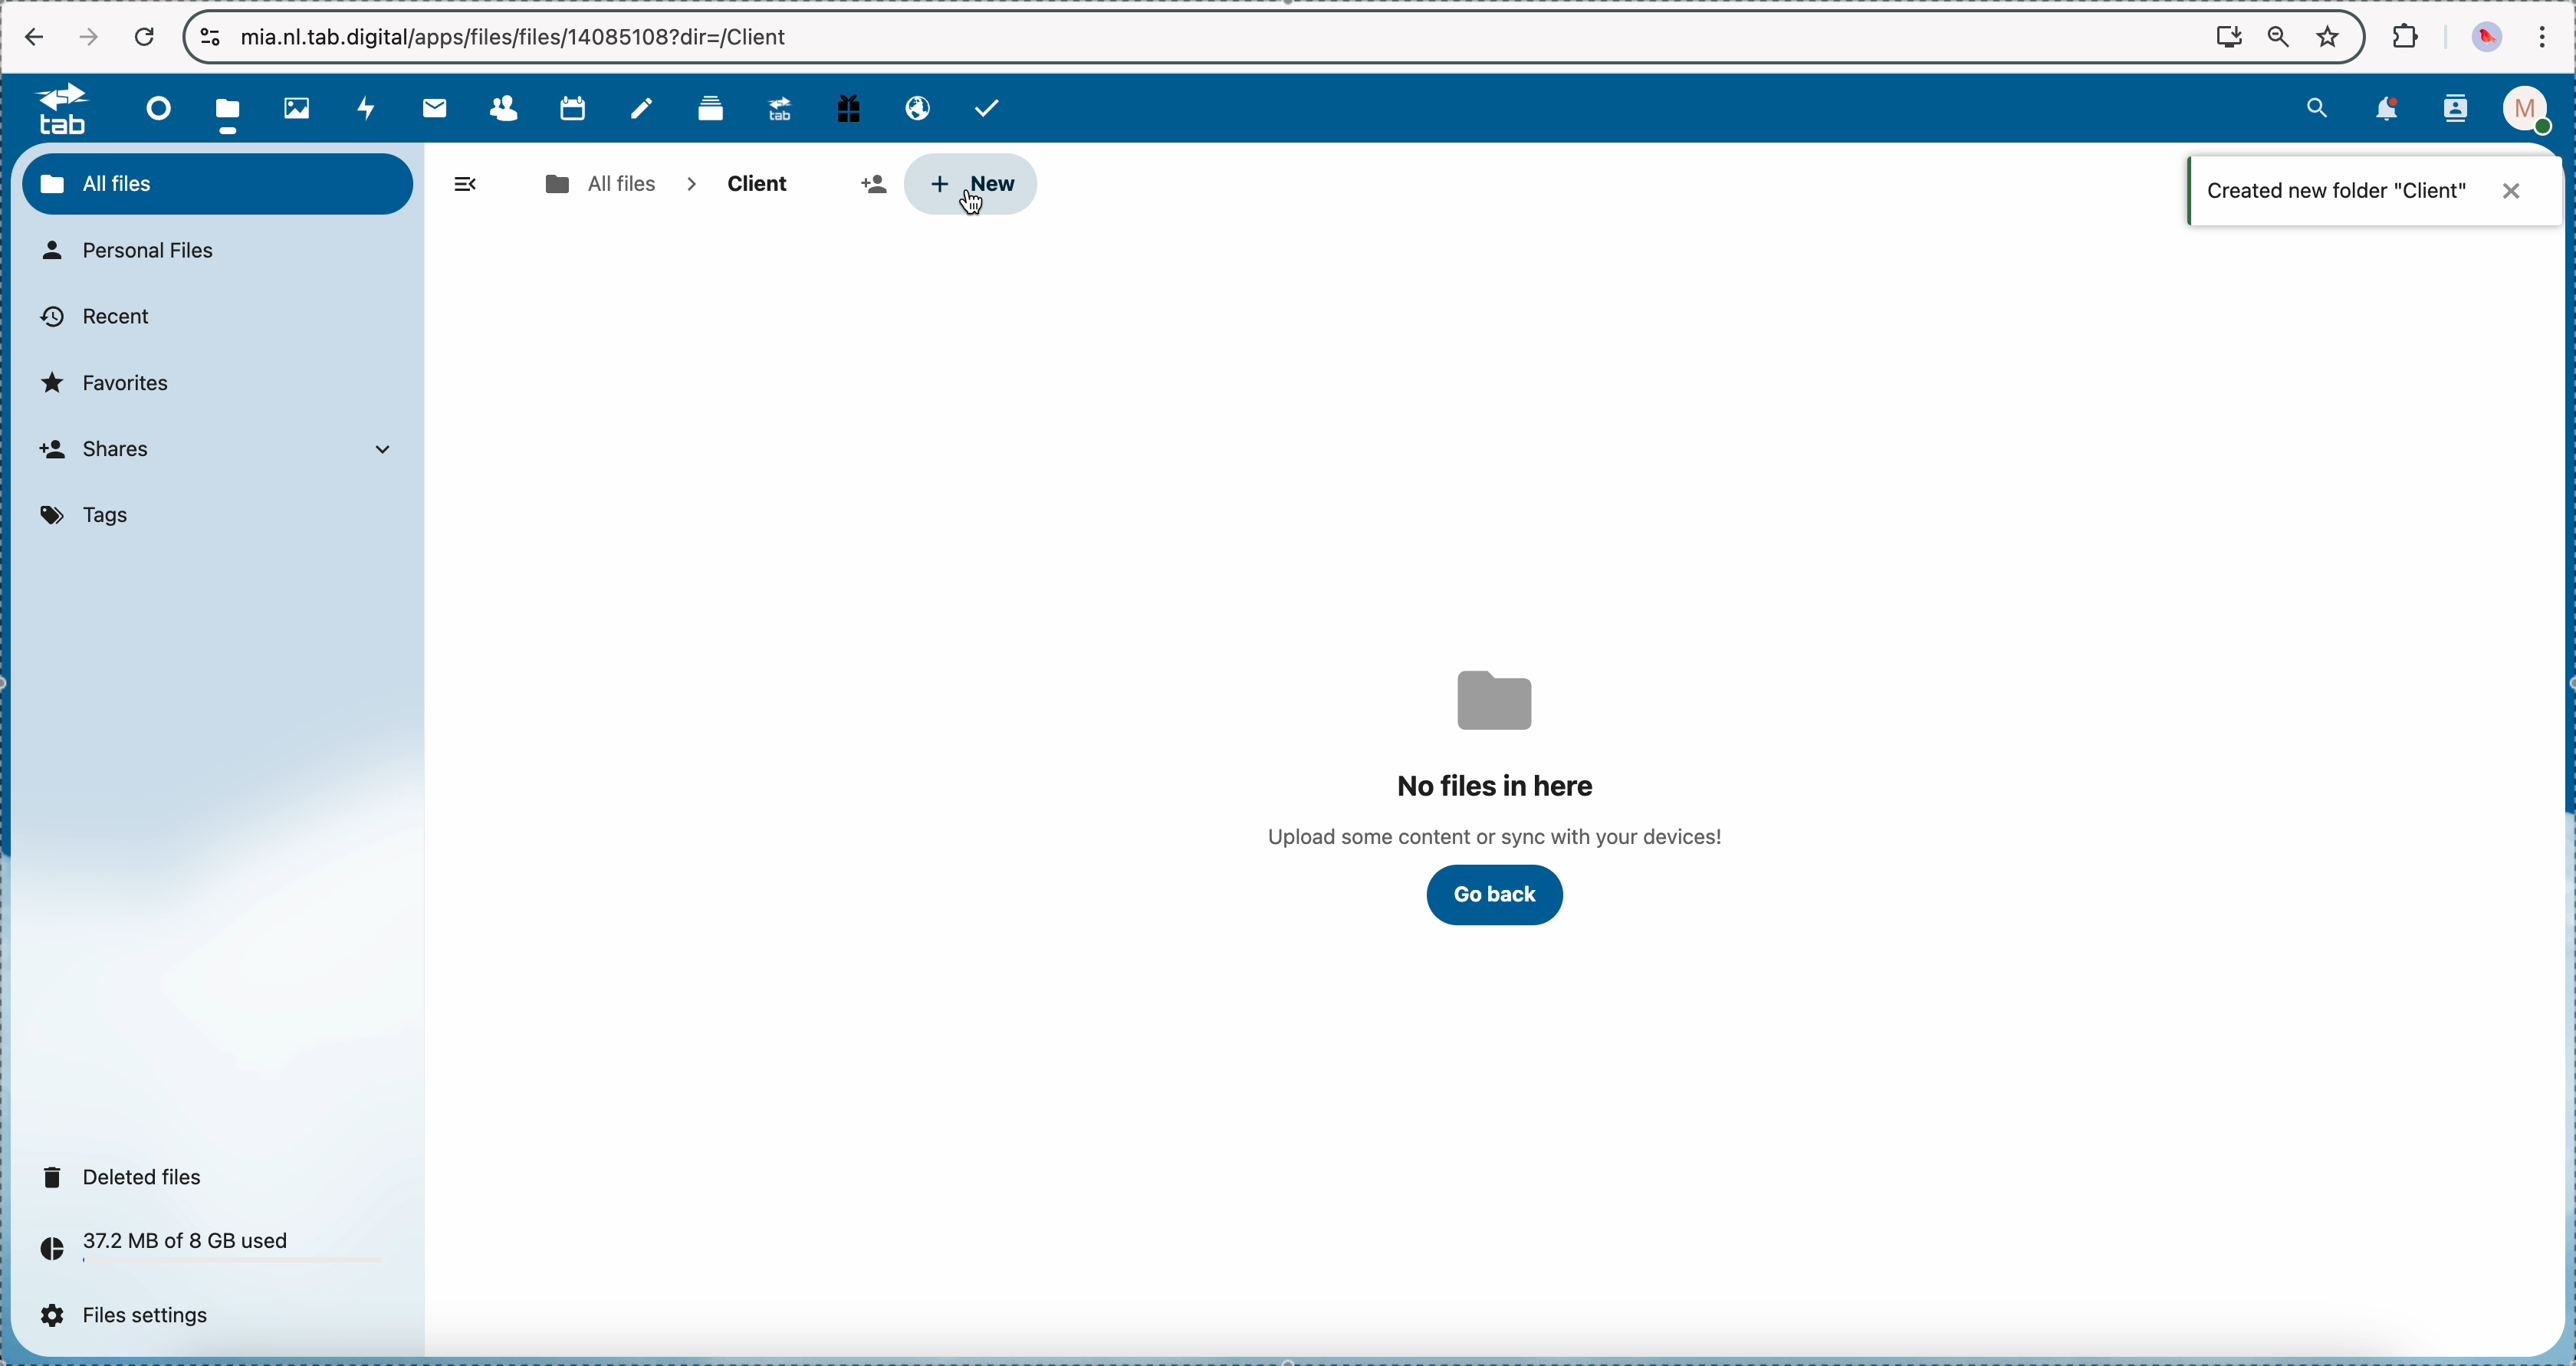  What do you see at coordinates (212, 37) in the screenshot?
I see `controls` at bounding box center [212, 37].